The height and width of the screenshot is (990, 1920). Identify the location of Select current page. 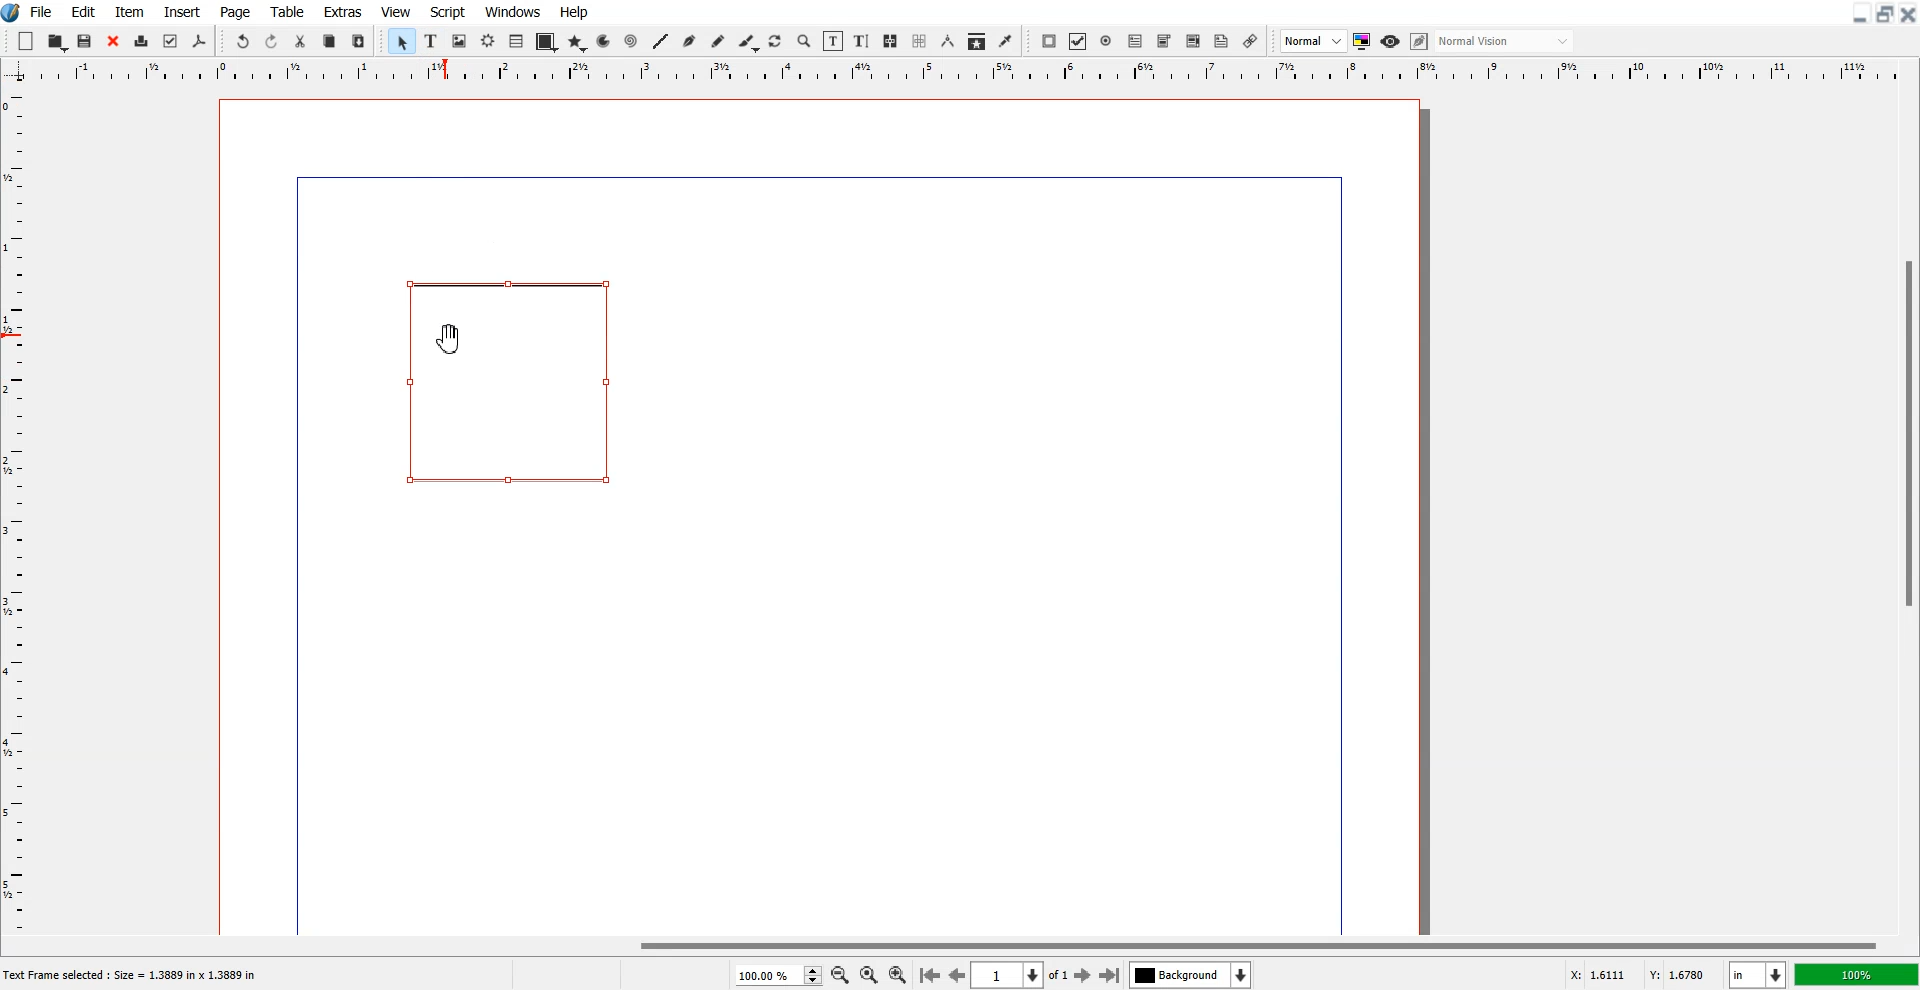
(1020, 975).